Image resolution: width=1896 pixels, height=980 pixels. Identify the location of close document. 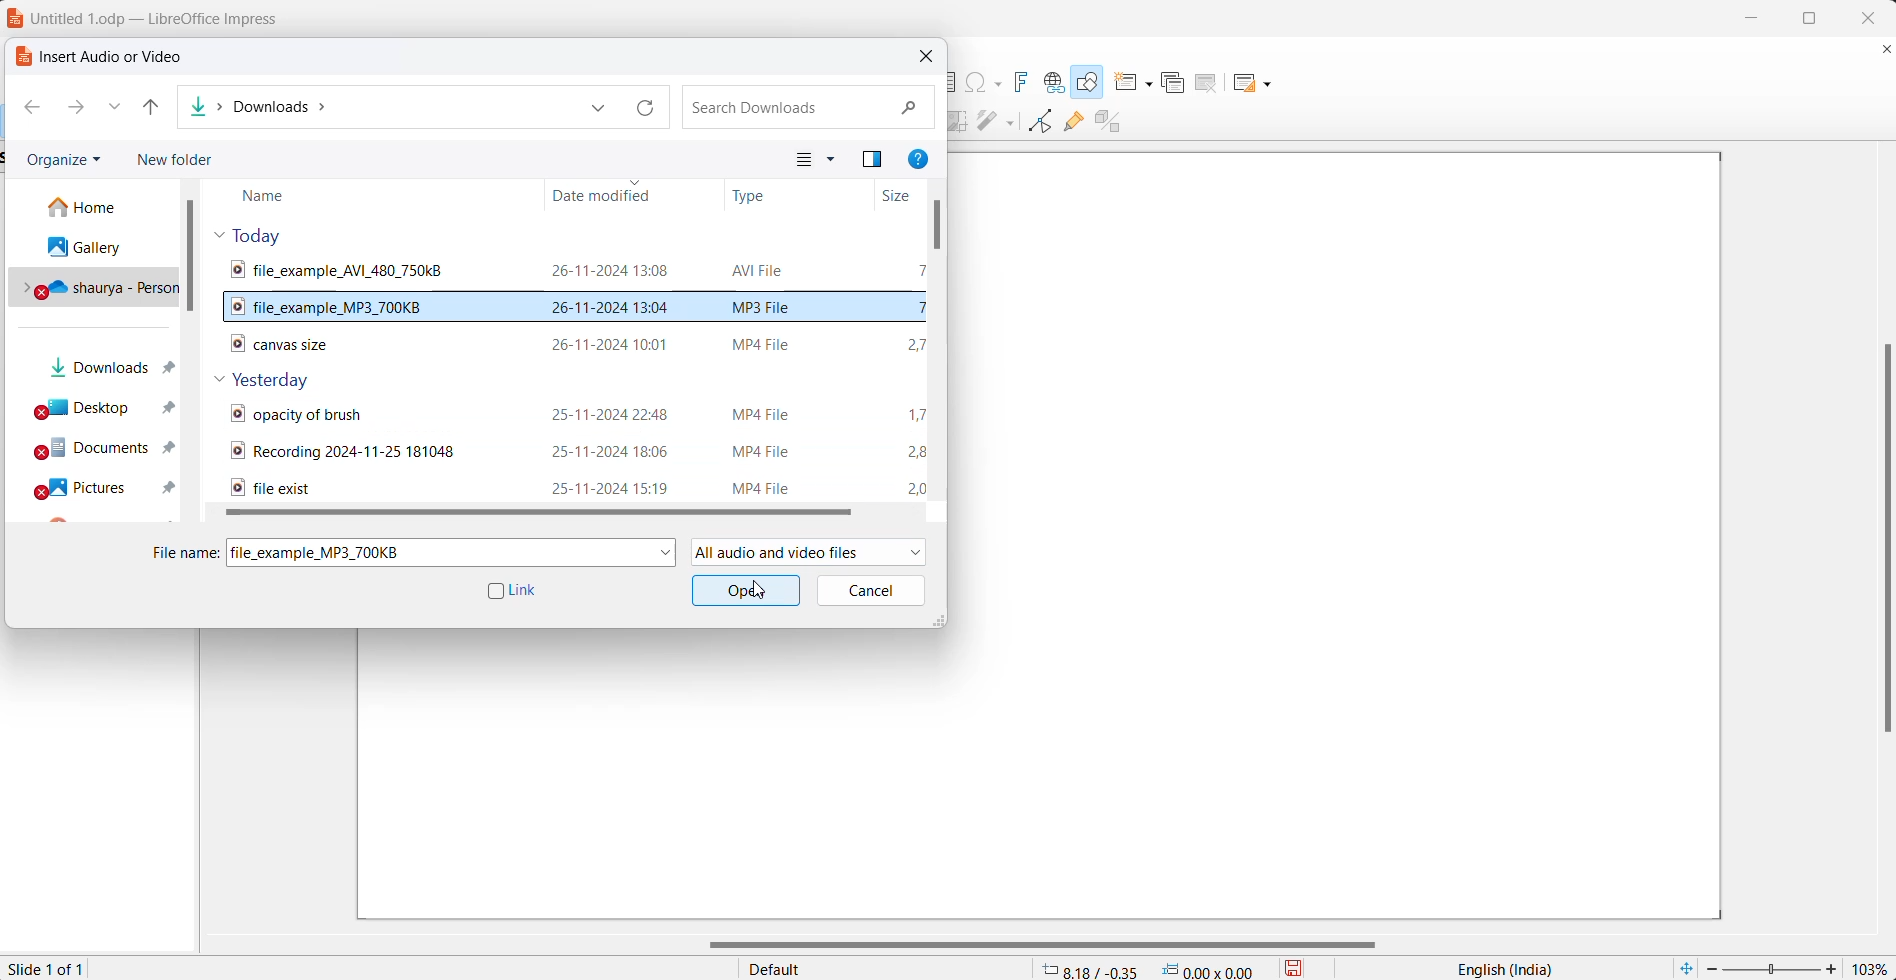
(1885, 51).